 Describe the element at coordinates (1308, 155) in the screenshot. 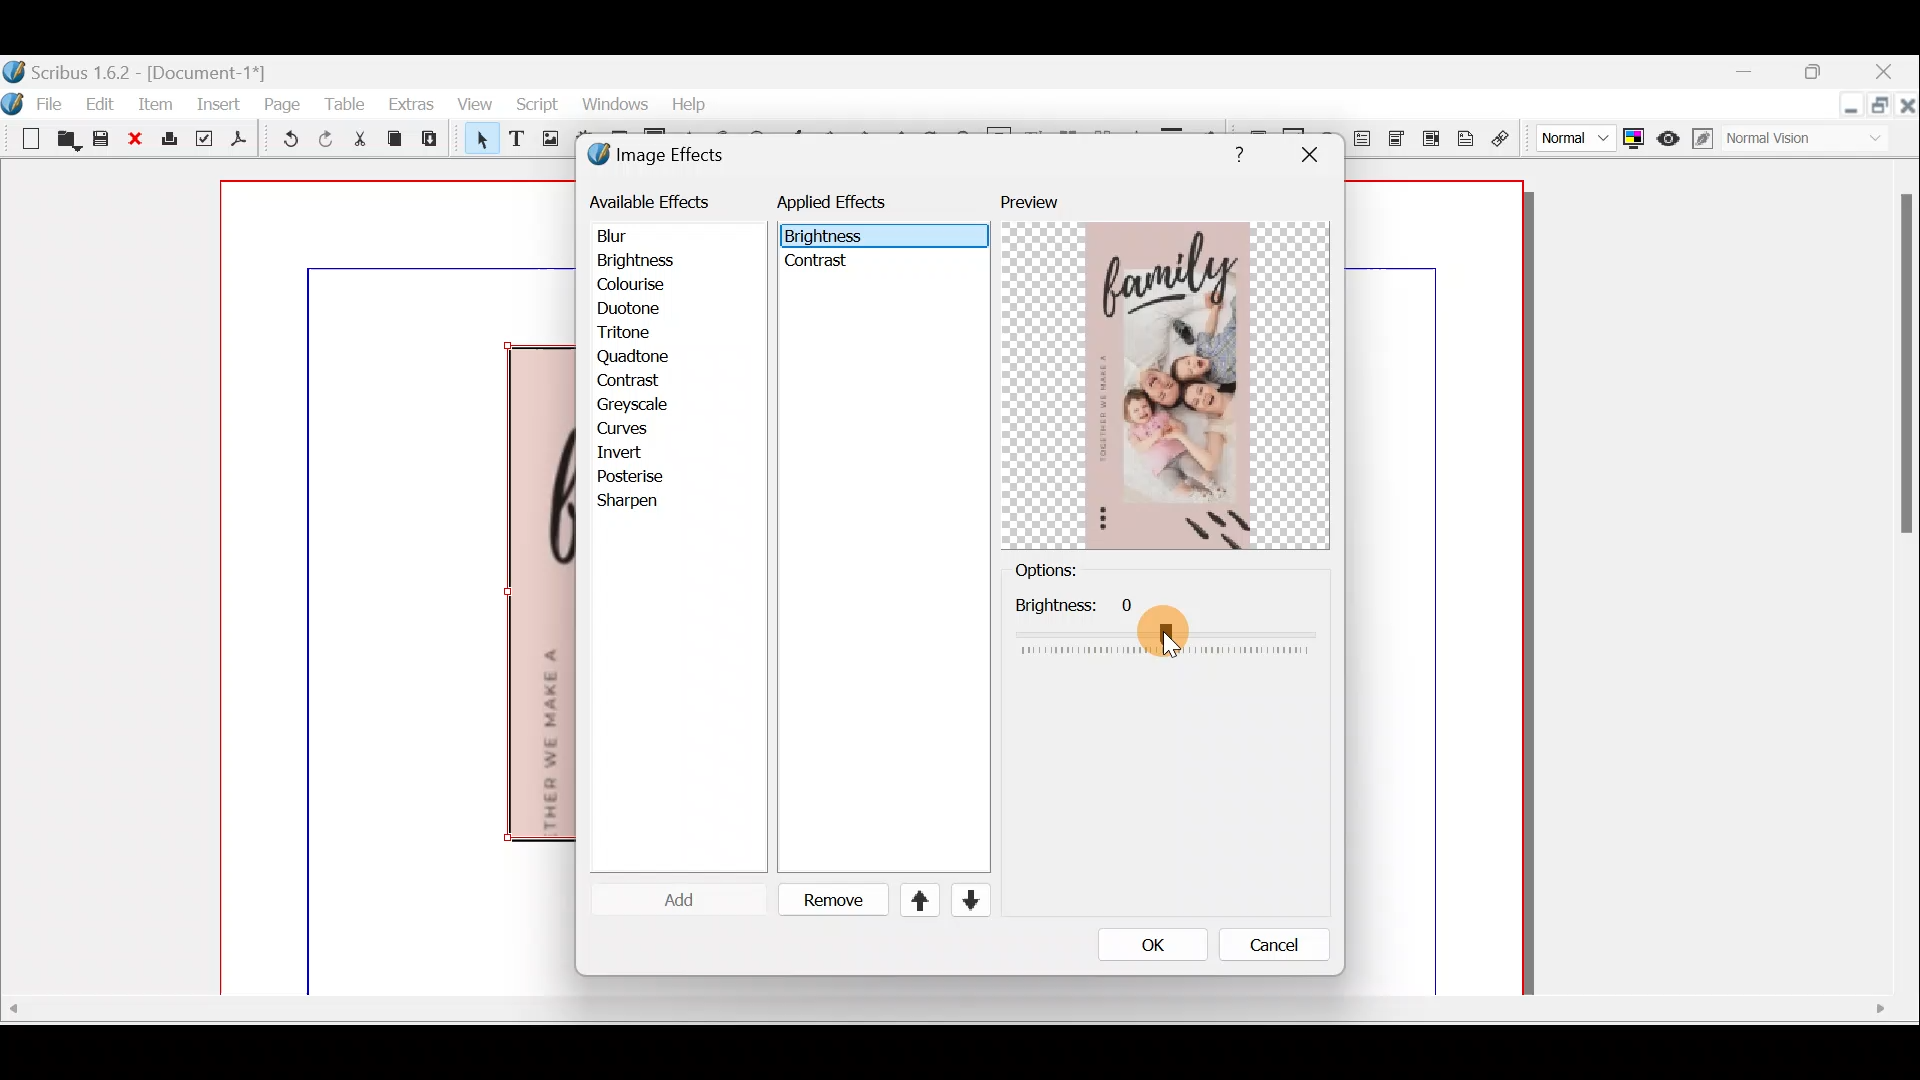

I see `` at that location.